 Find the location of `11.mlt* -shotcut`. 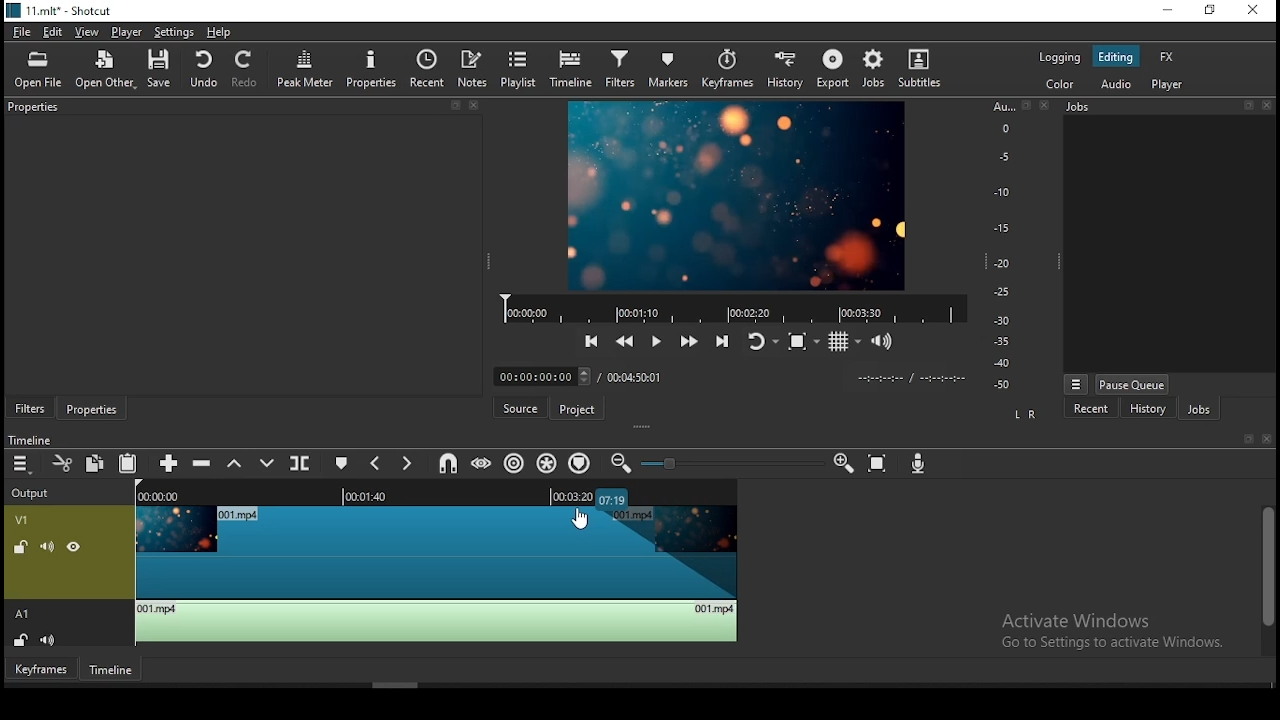

11.mlt* -shotcut is located at coordinates (63, 12).